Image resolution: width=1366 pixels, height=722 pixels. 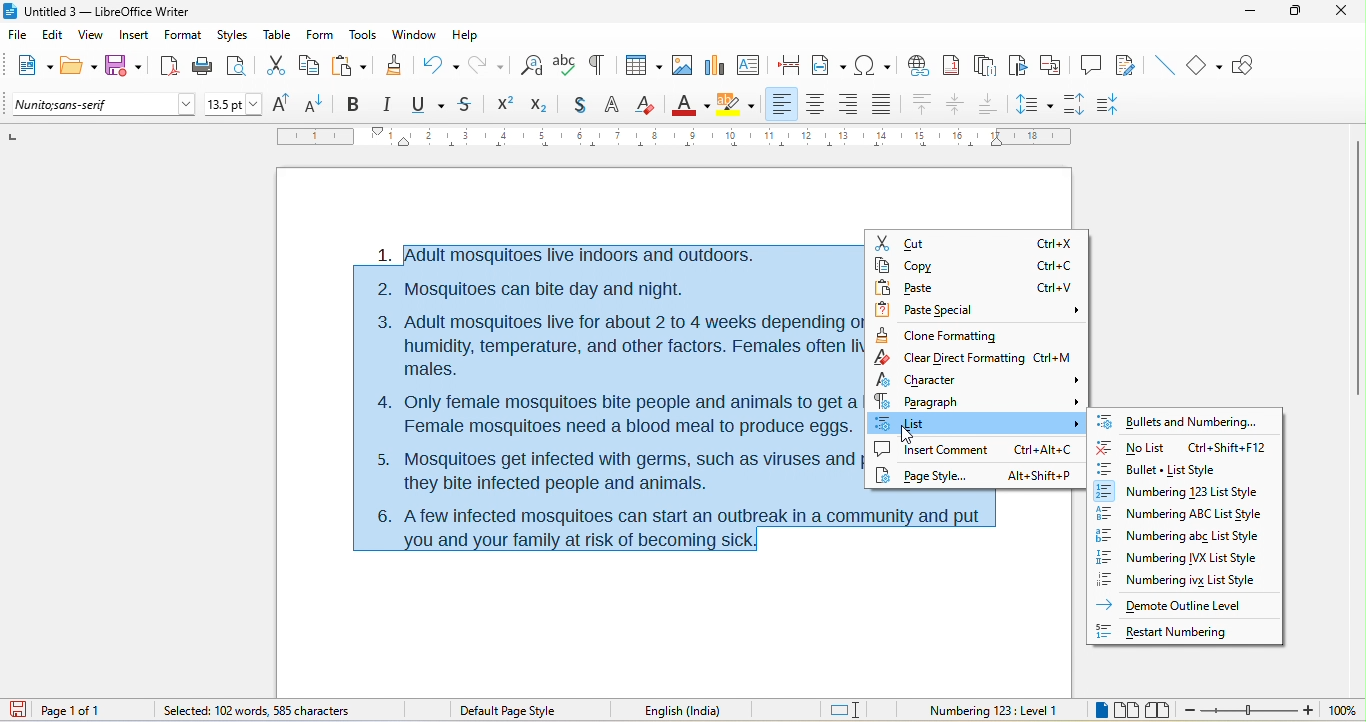 I want to click on default page style, so click(x=509, y=710).